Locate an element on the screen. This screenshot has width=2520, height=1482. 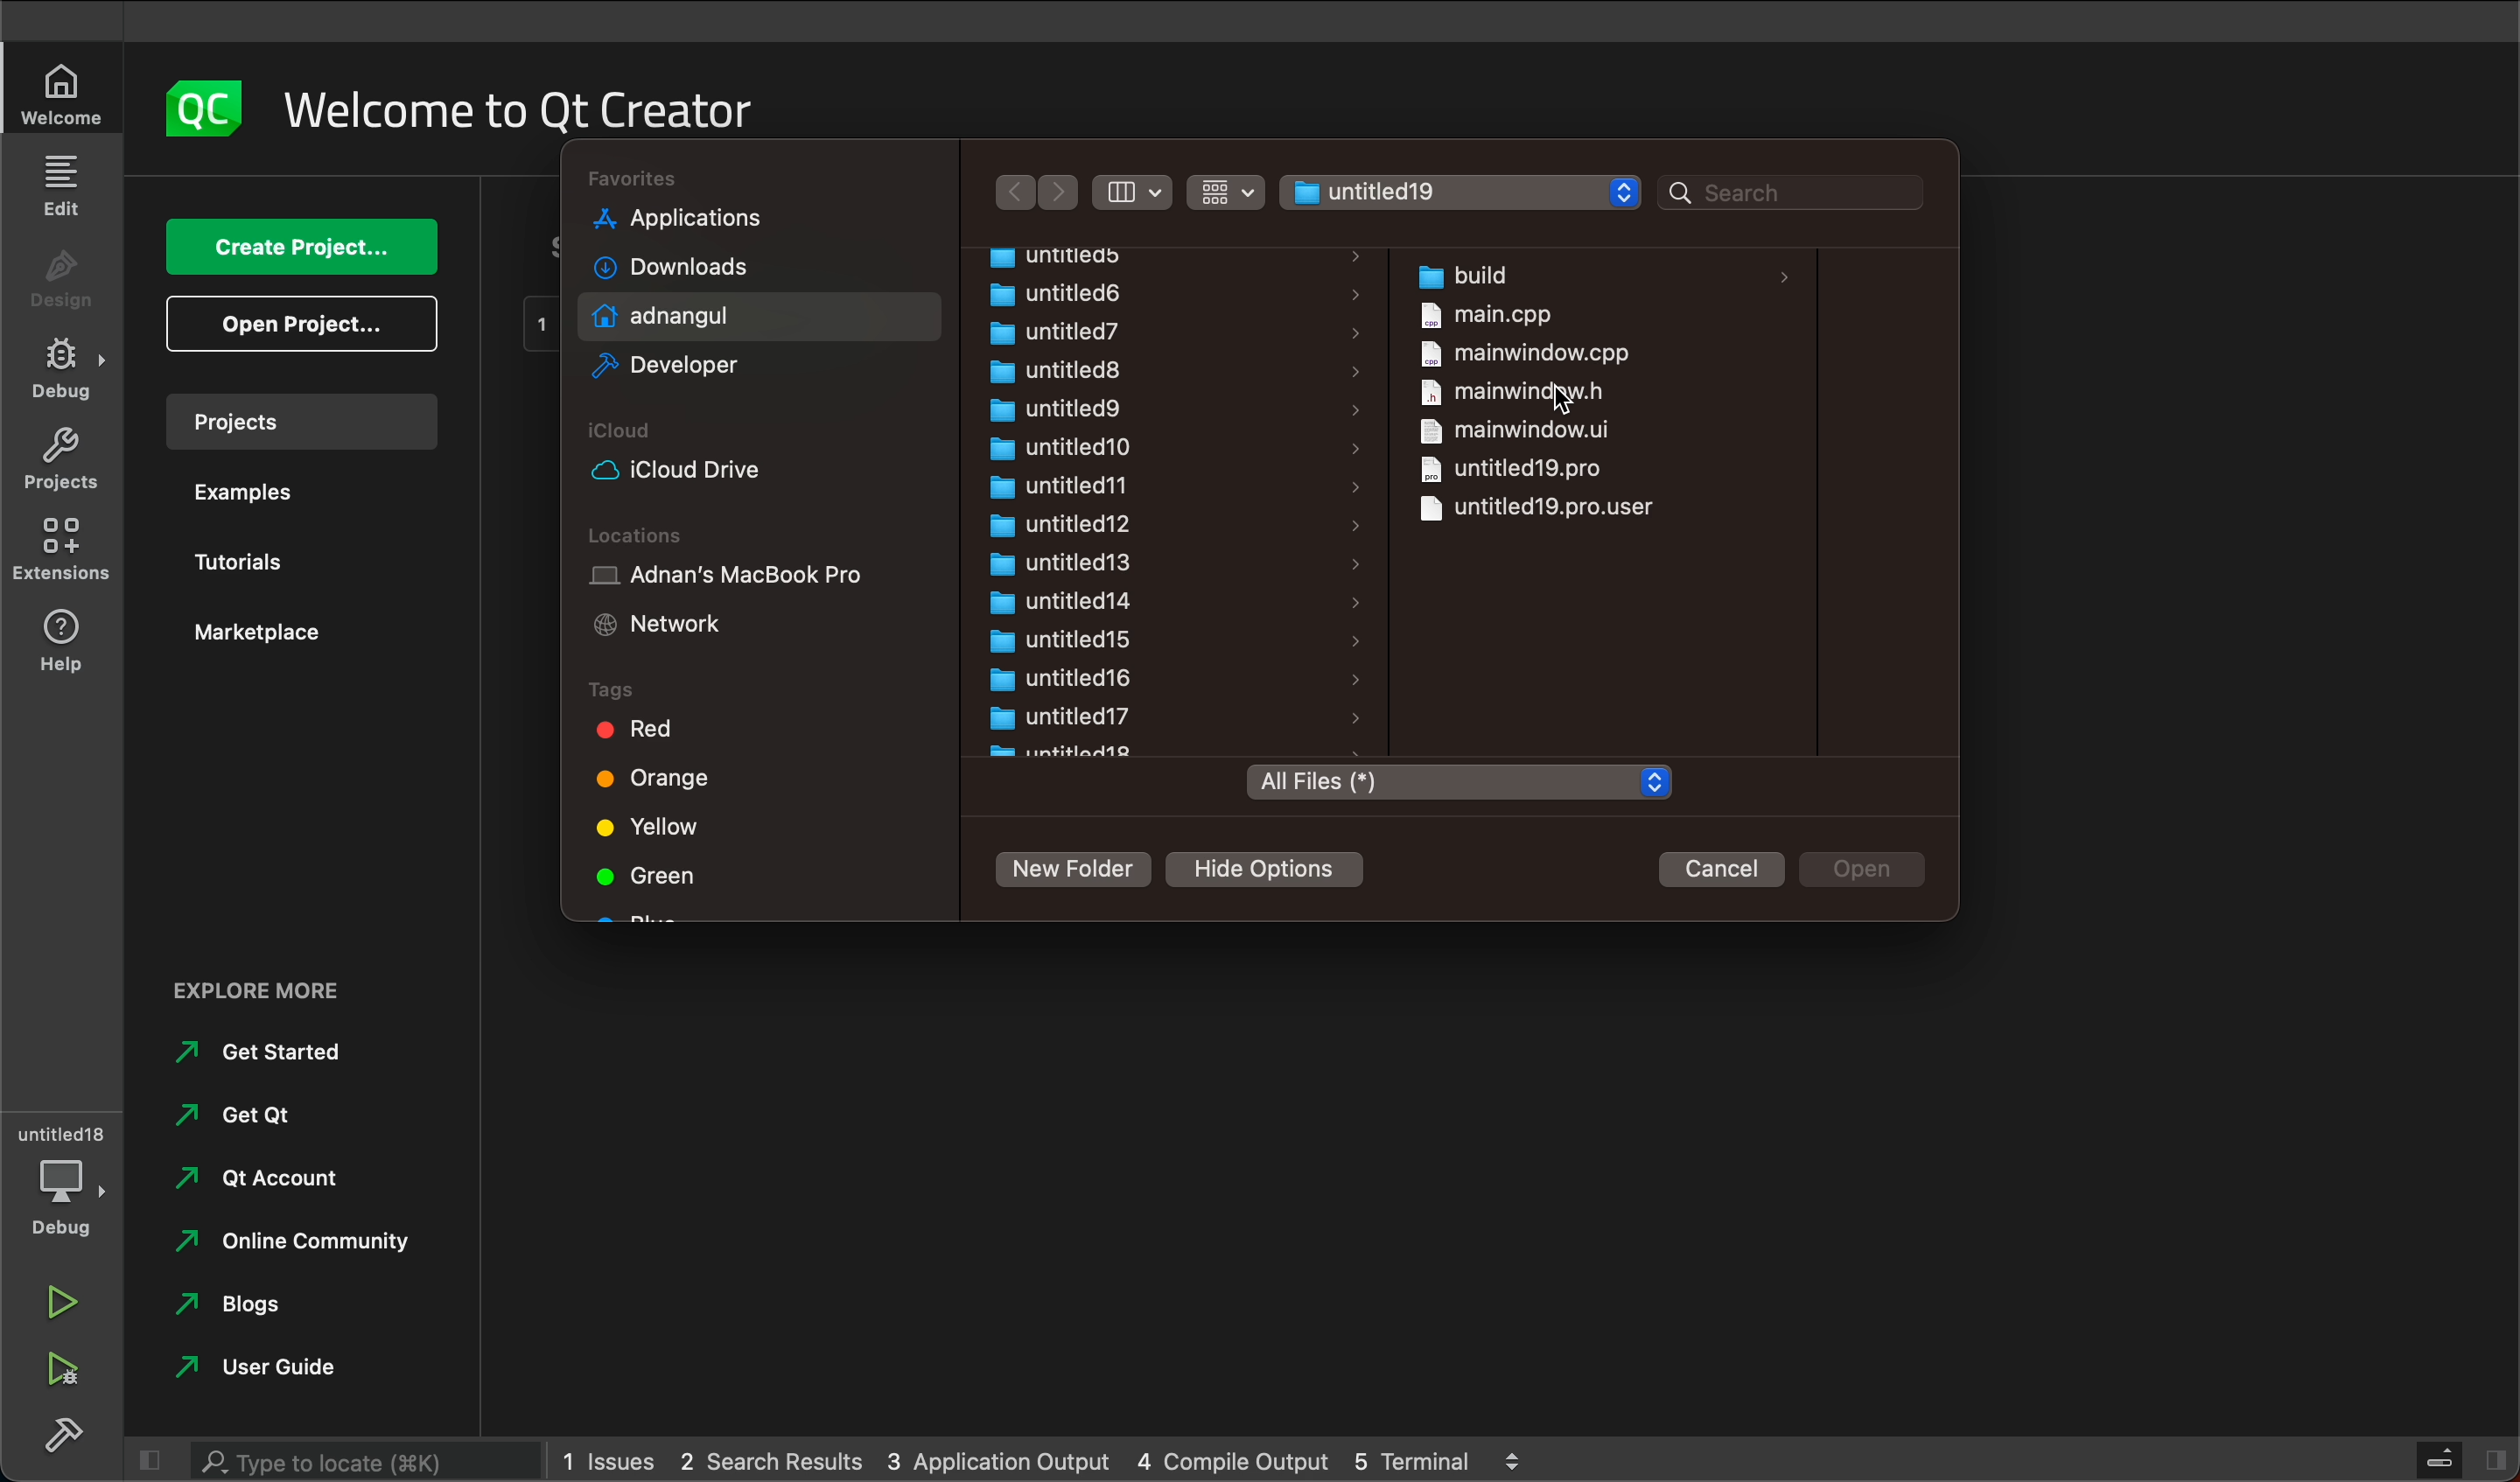
cancel is located at coordinates (1724, 870).